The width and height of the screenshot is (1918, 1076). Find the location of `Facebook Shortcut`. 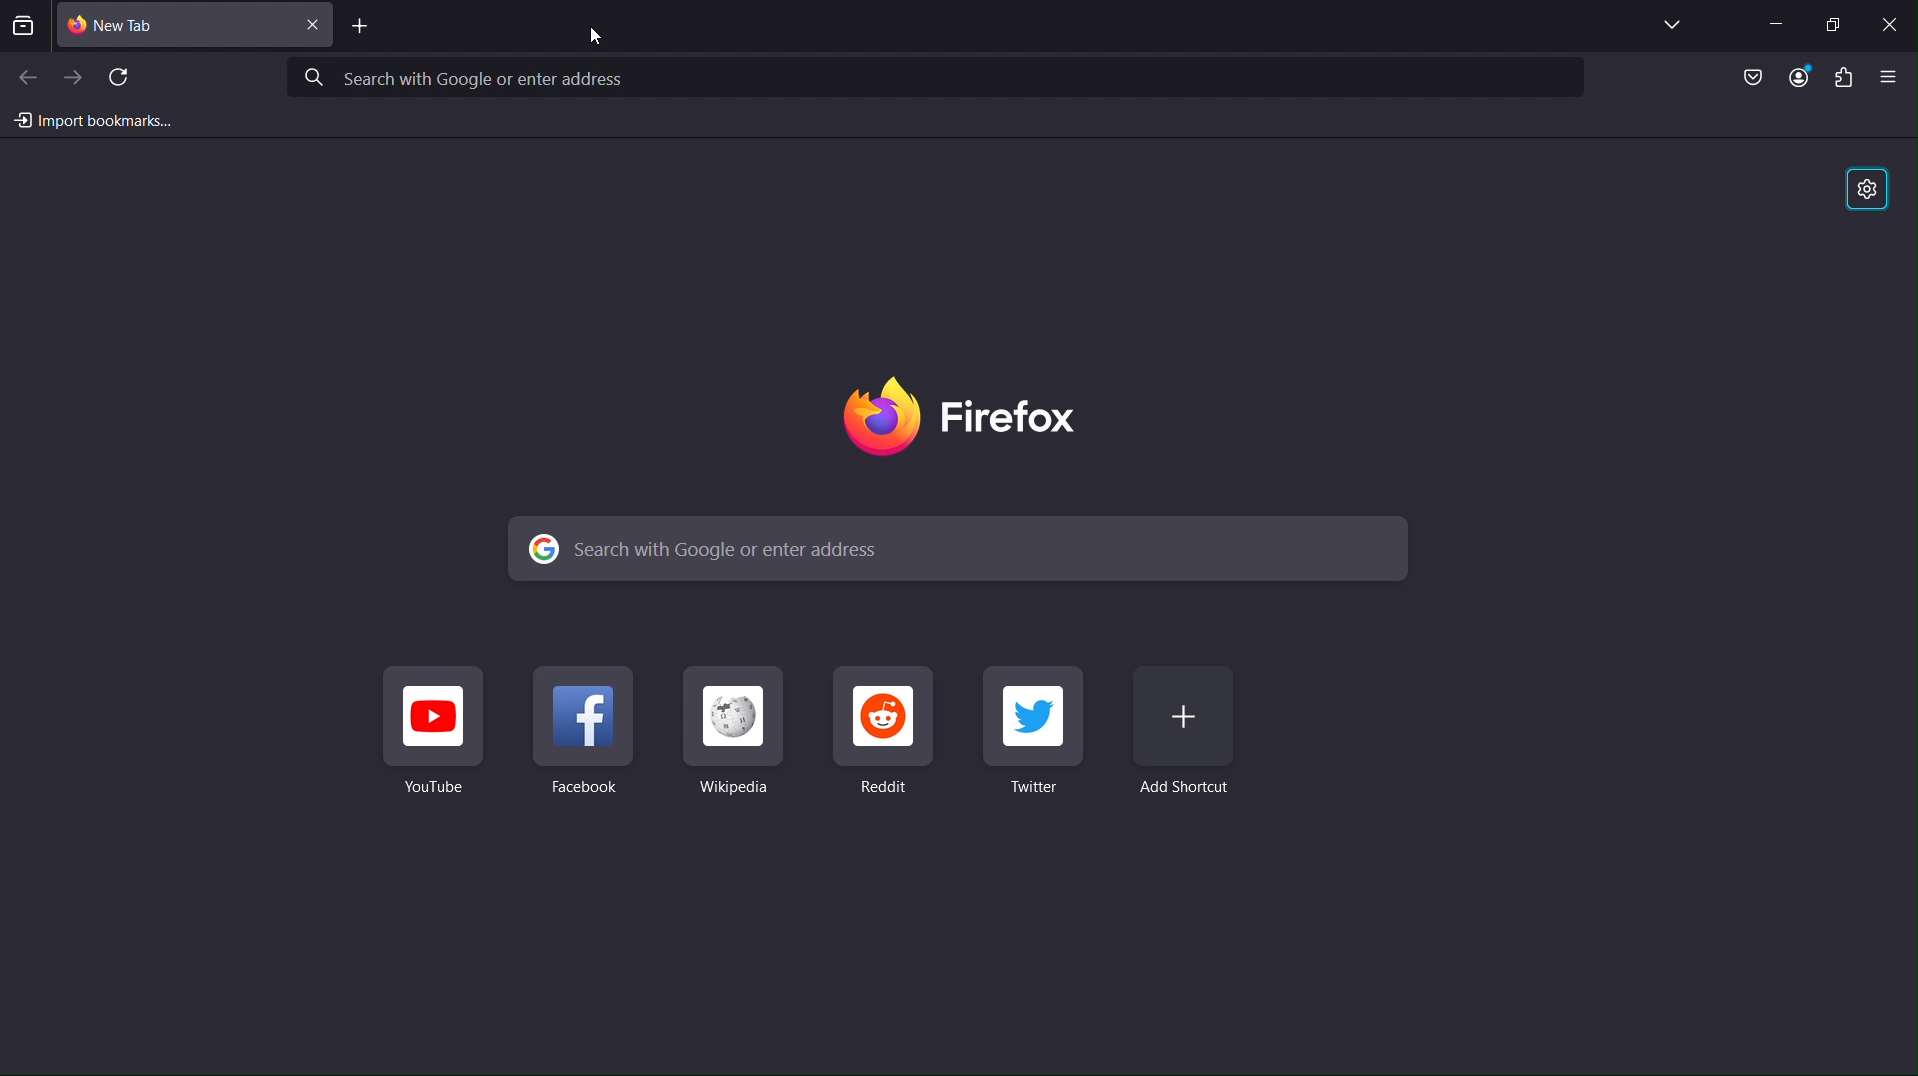

Facebook Shortcut is located at coordinates (592, 738).